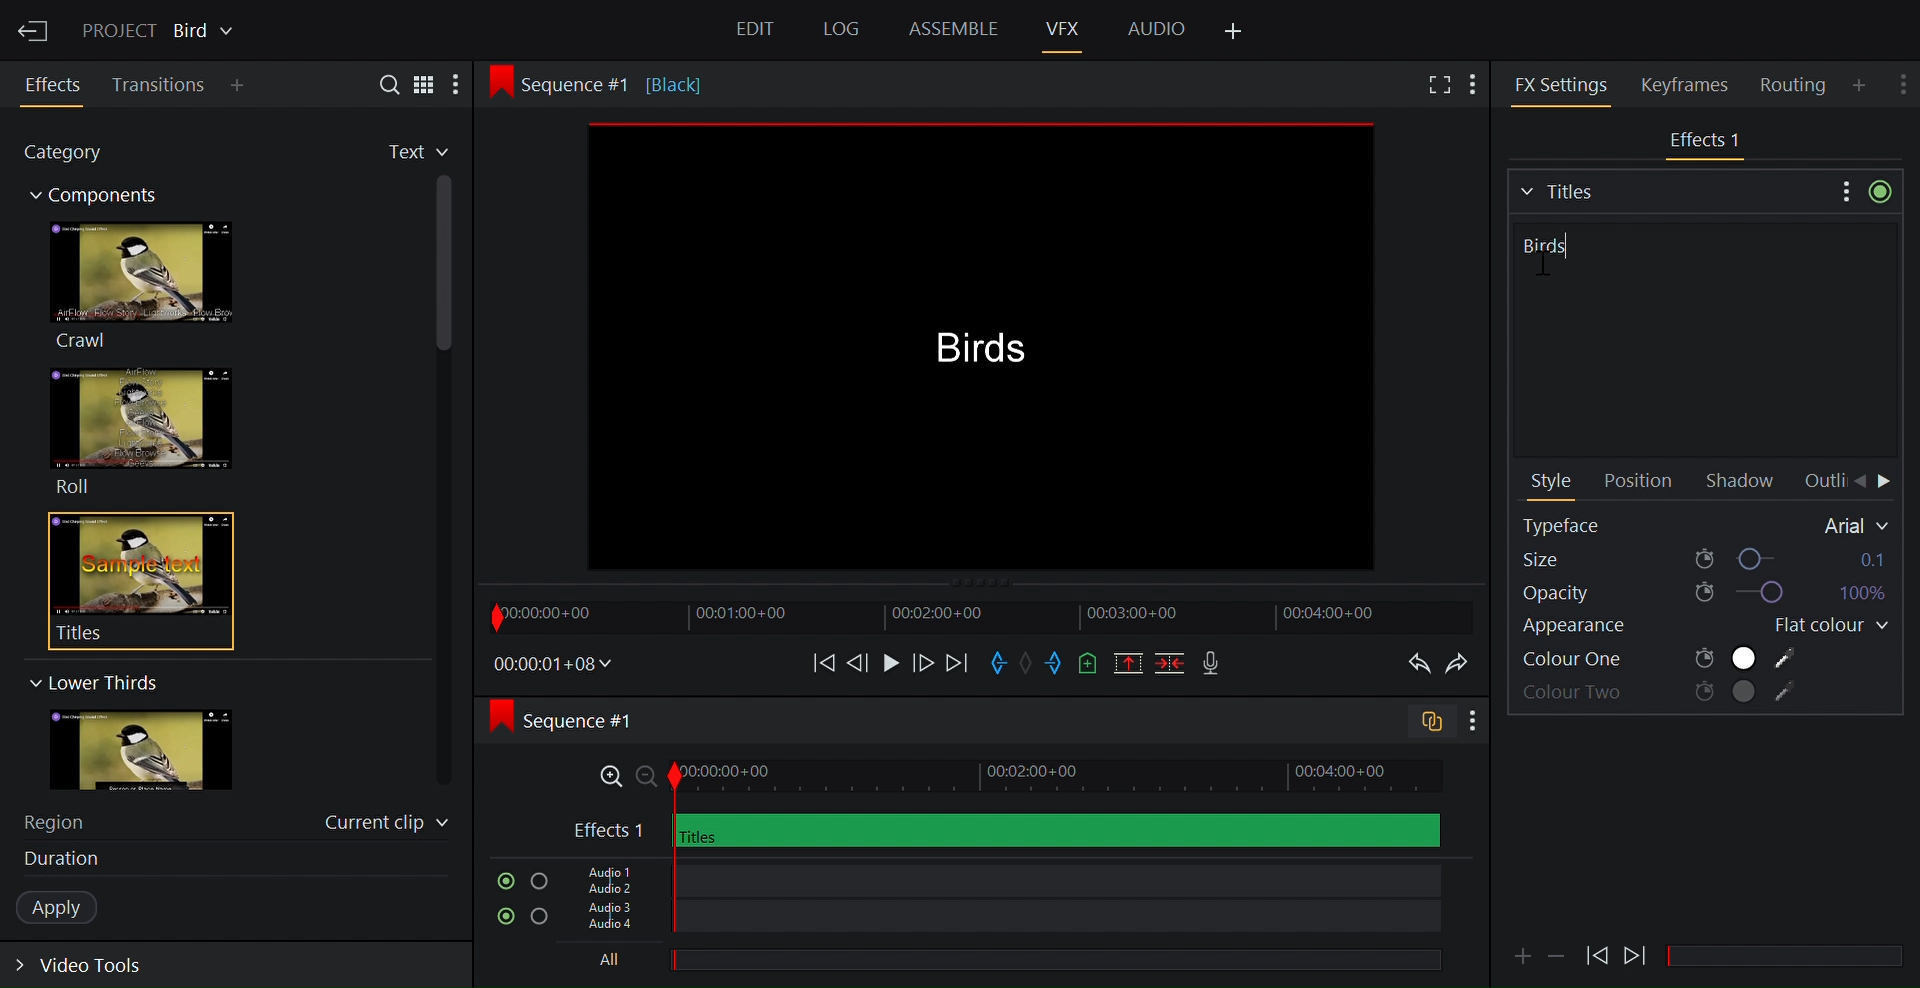 The width and height of the screenshot is (1920, 988). I want to click on Show settings menu, so click(1471, 722).